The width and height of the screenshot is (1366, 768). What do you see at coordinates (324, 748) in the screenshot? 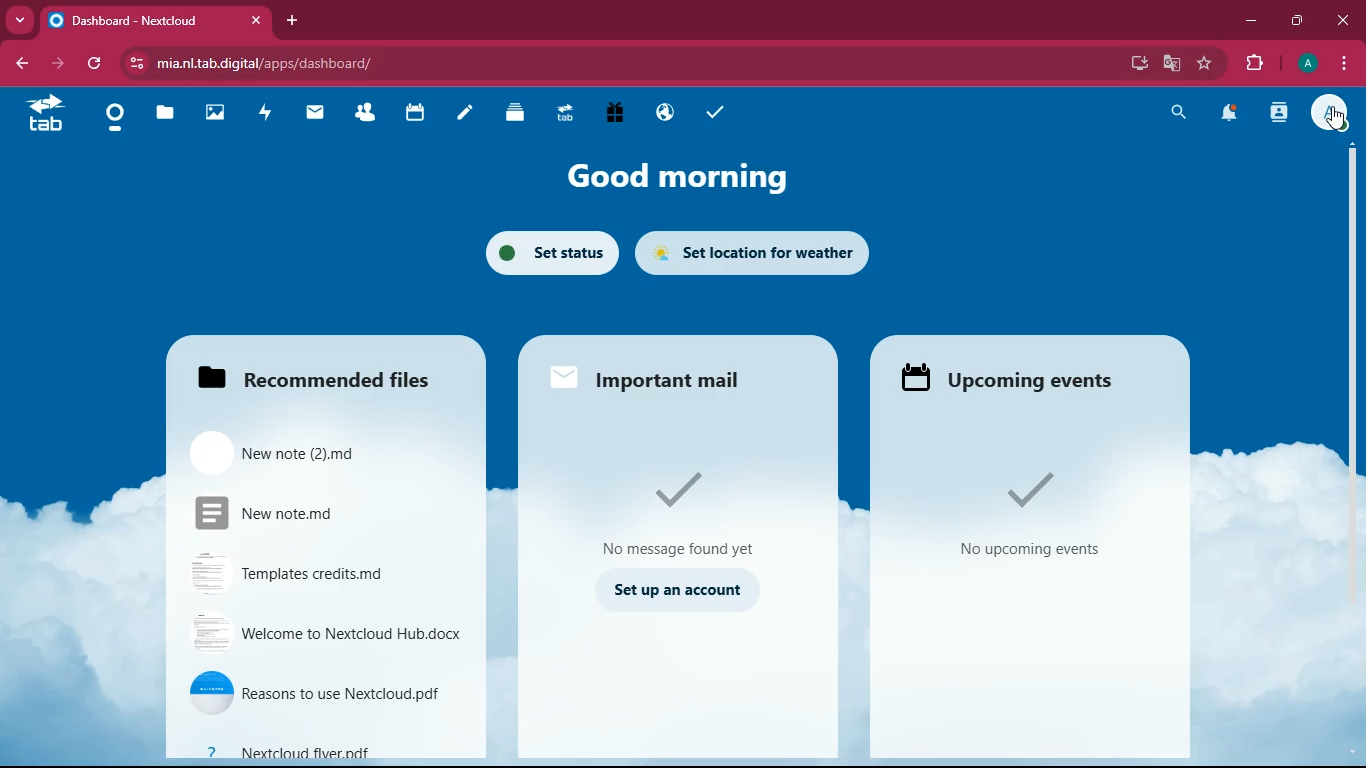
I see `file` at bounding box center [324, 748].